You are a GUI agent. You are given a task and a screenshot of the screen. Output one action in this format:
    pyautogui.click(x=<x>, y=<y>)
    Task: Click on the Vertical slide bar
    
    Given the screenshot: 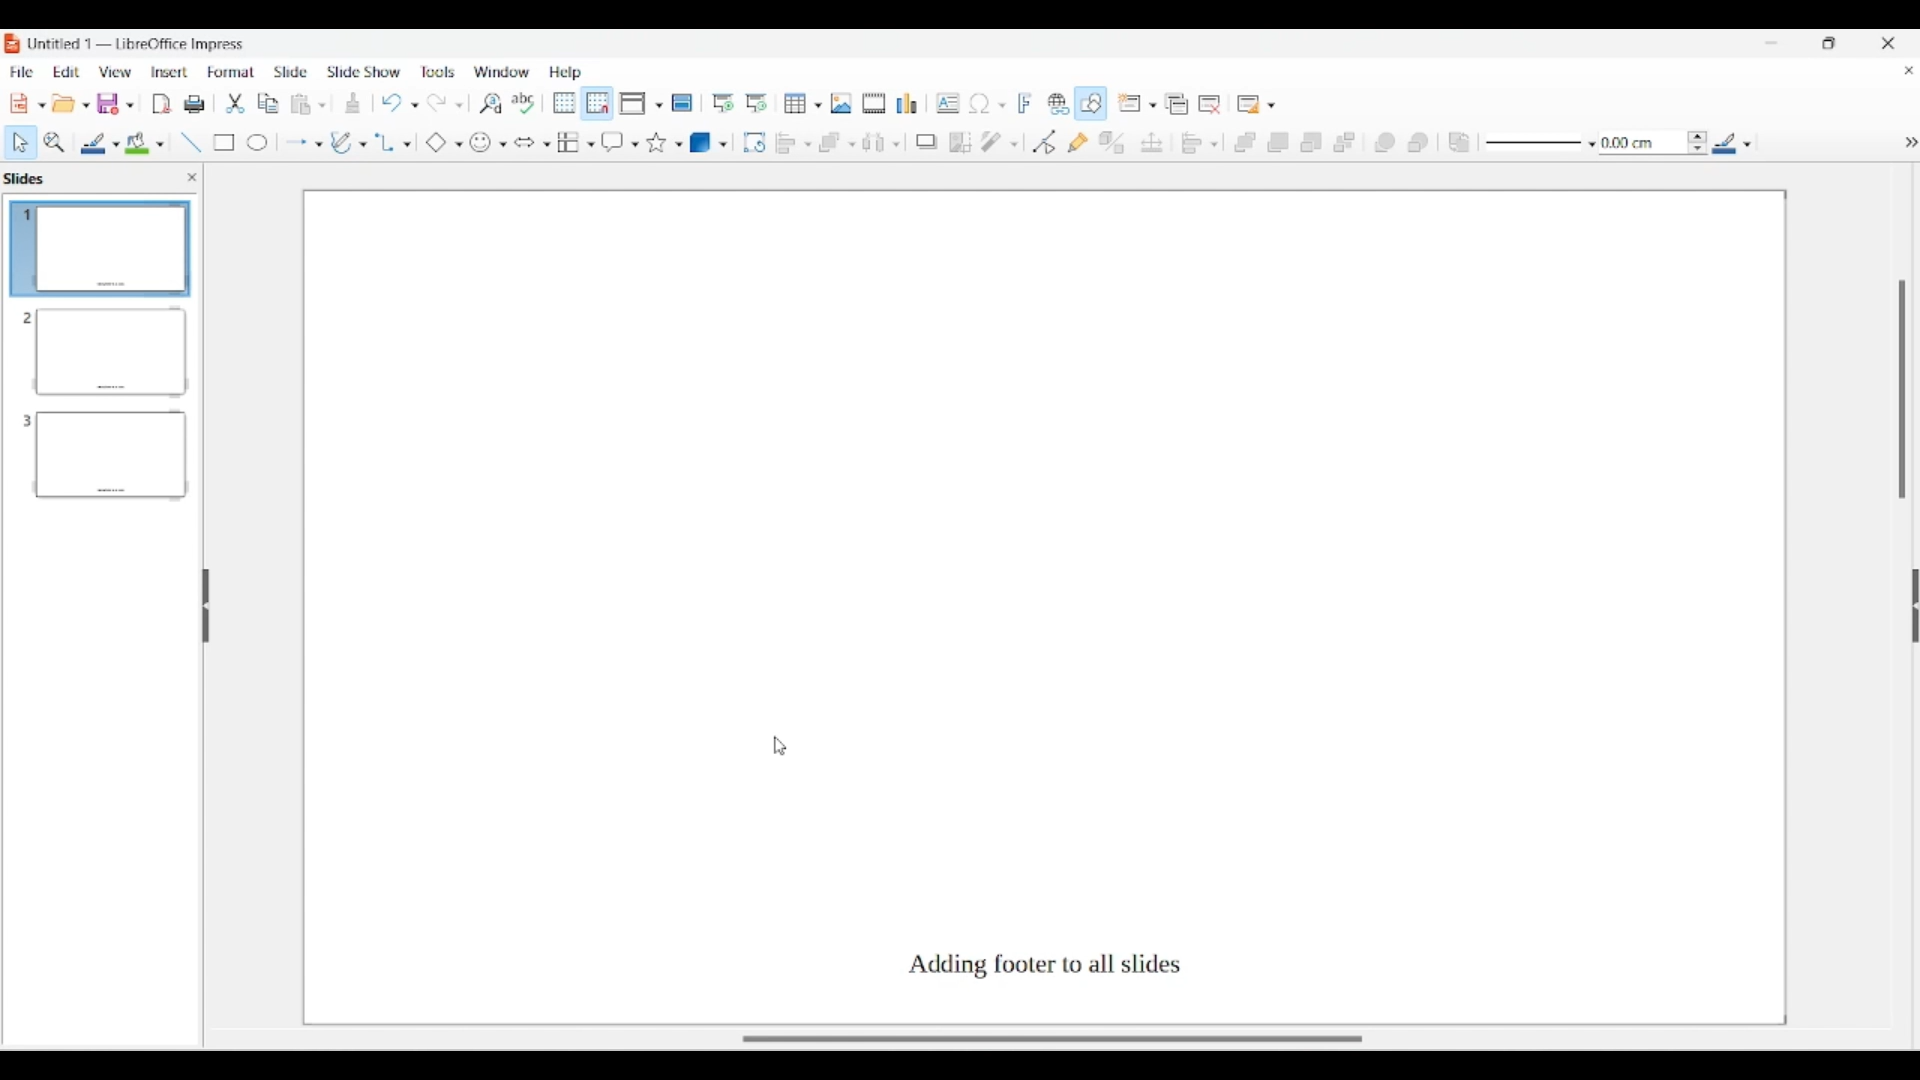 What is the action you would take?
    pyautogui.click(x=1902, y=395)
    